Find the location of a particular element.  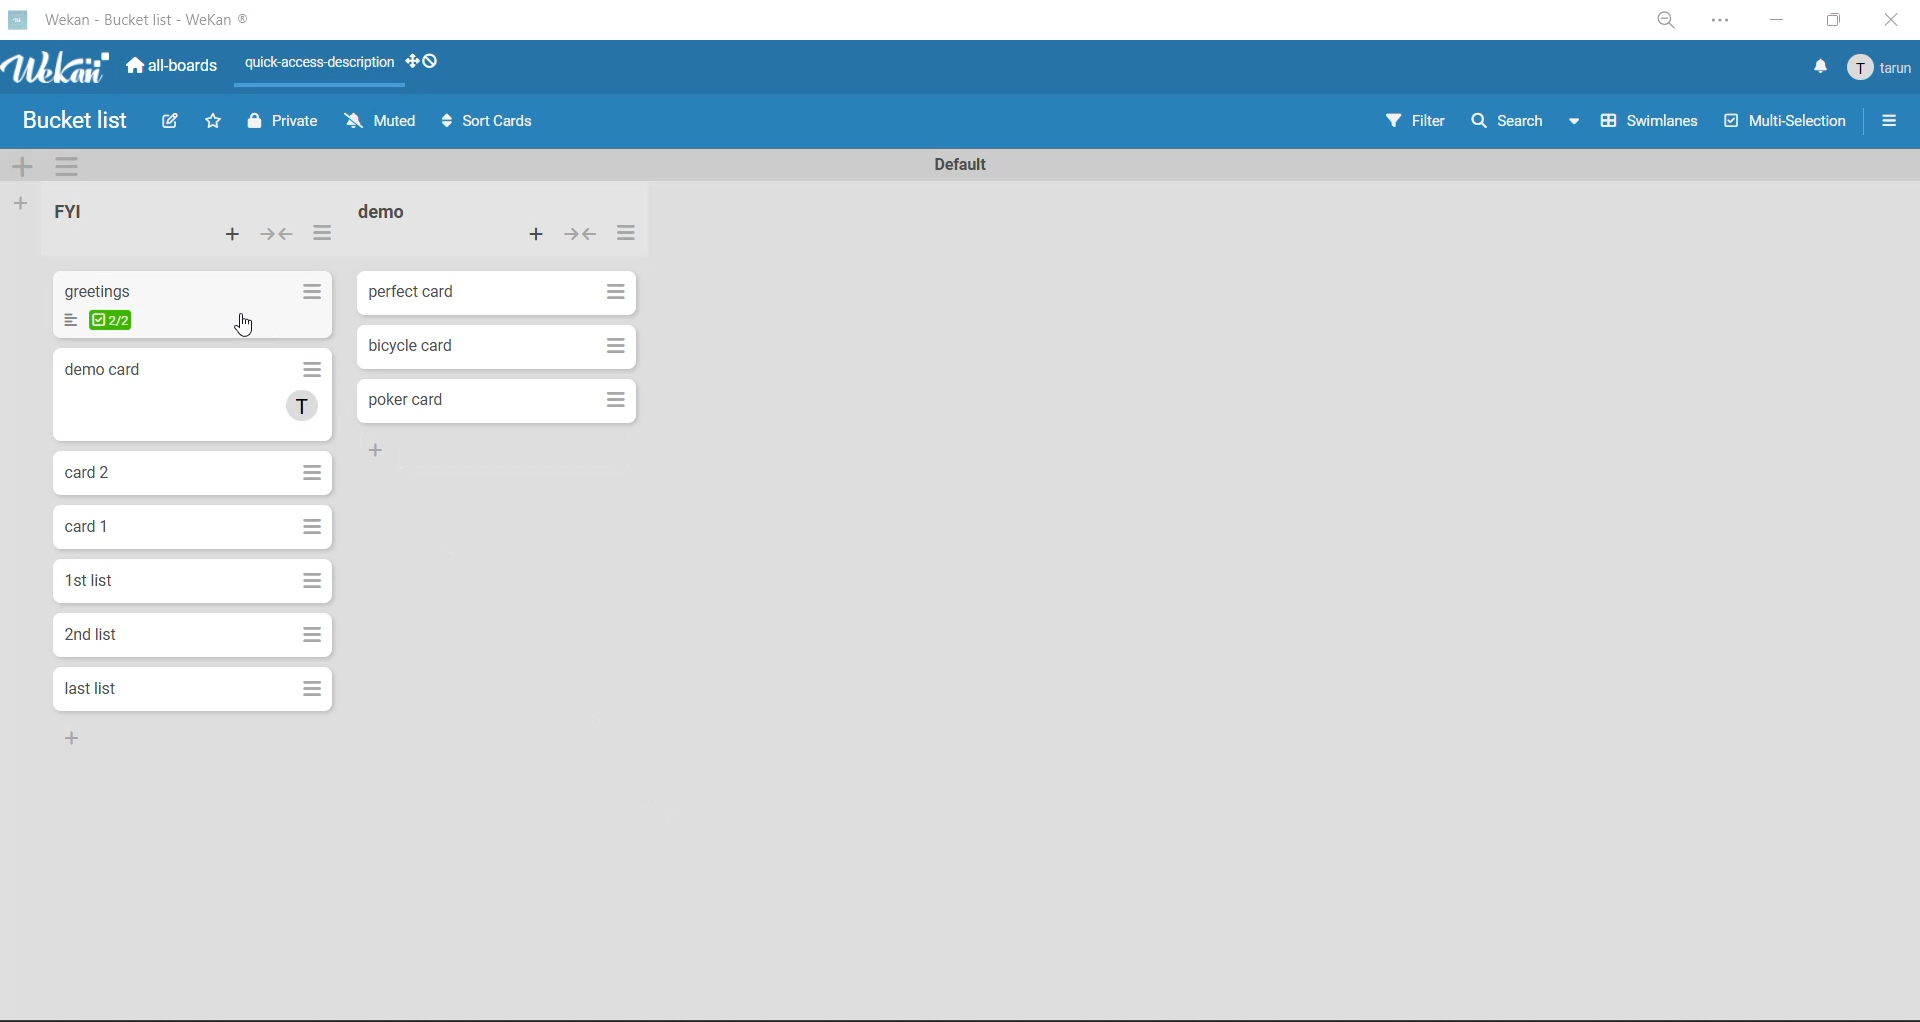

cards is located at coordinates (502, 401).